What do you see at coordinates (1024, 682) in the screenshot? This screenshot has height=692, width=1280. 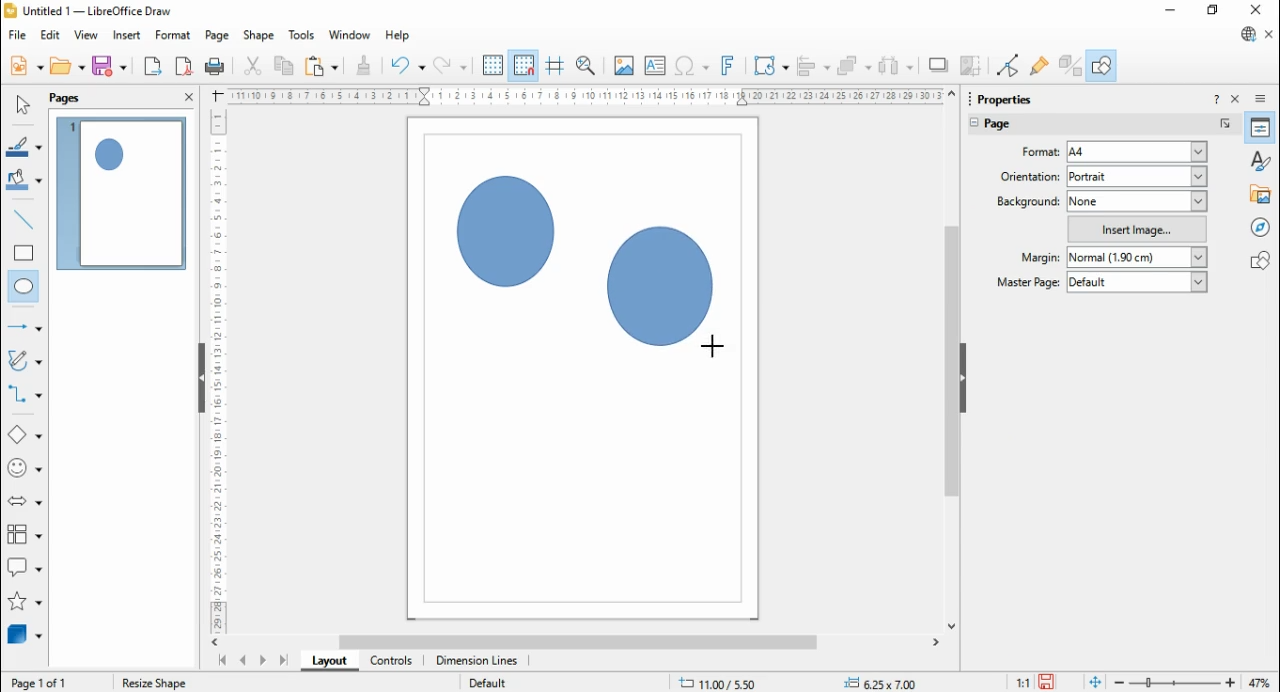 I see `11` at bounding box center [1024, 682].